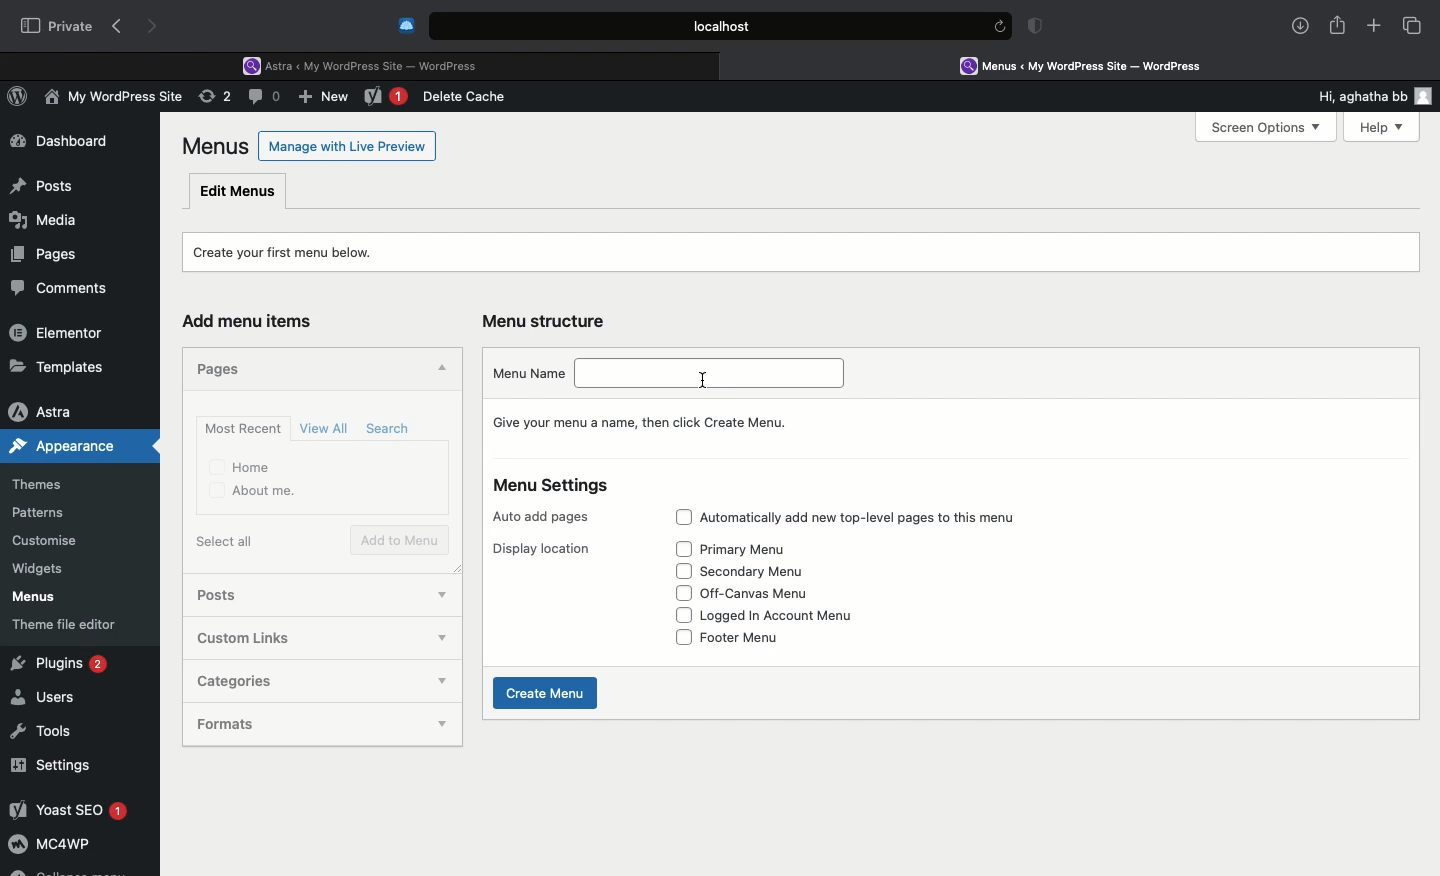 The width and height of the screenshot is (1440, 876). What do you see at coordinates (682, 638) in the screenshot?
I see `Check box` at bounding box center [682, 638].